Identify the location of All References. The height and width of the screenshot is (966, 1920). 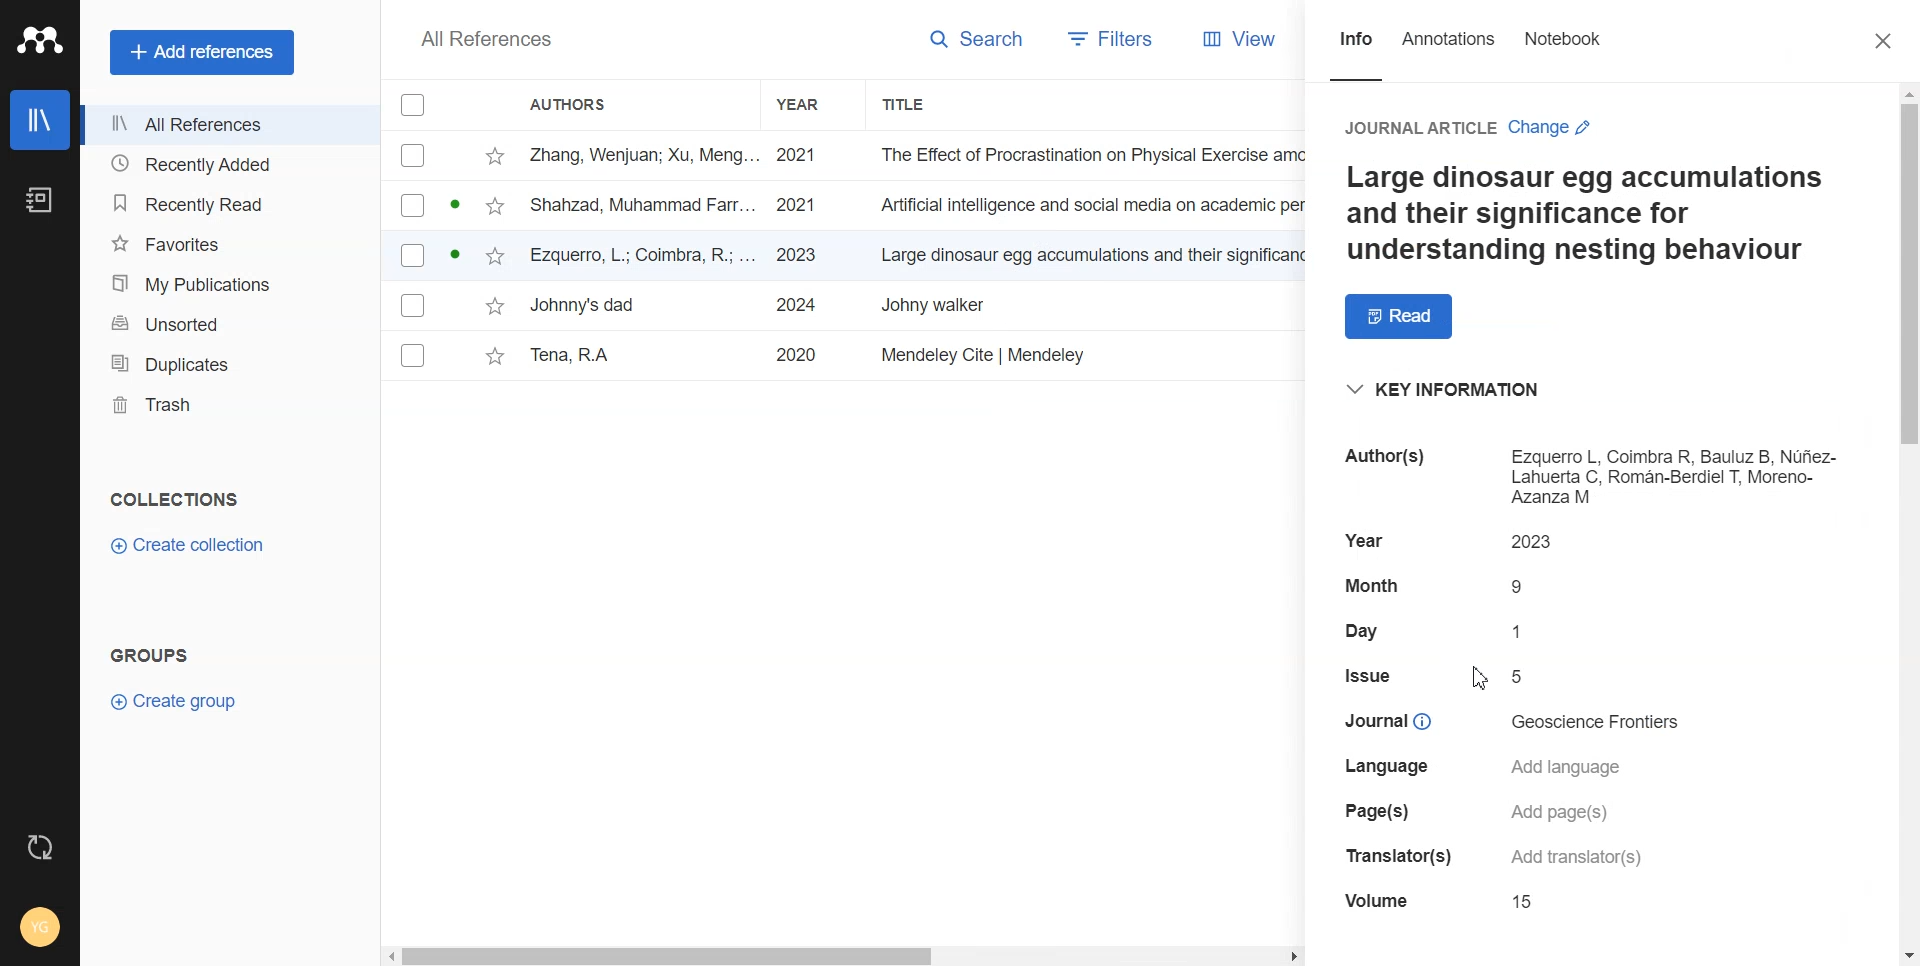
(228, 122).